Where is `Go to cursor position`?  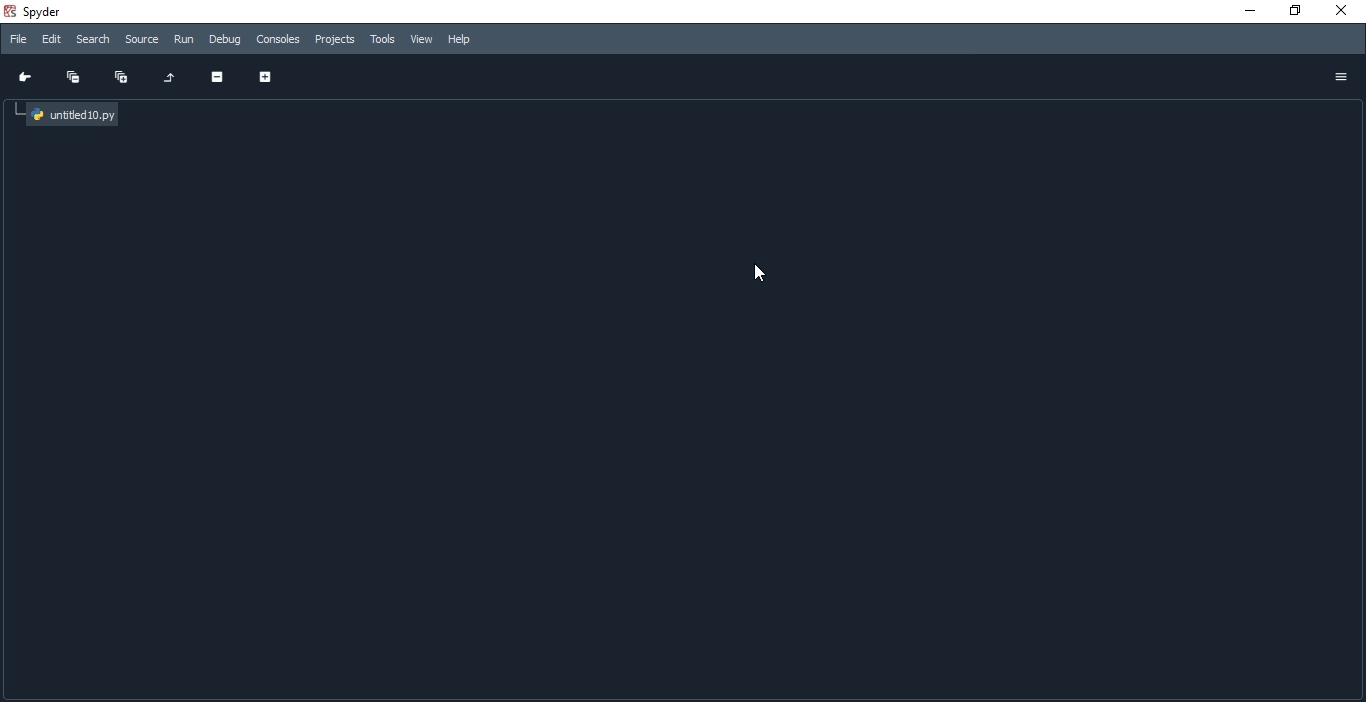 Go to cursor position is located at coordinates (26, 76).